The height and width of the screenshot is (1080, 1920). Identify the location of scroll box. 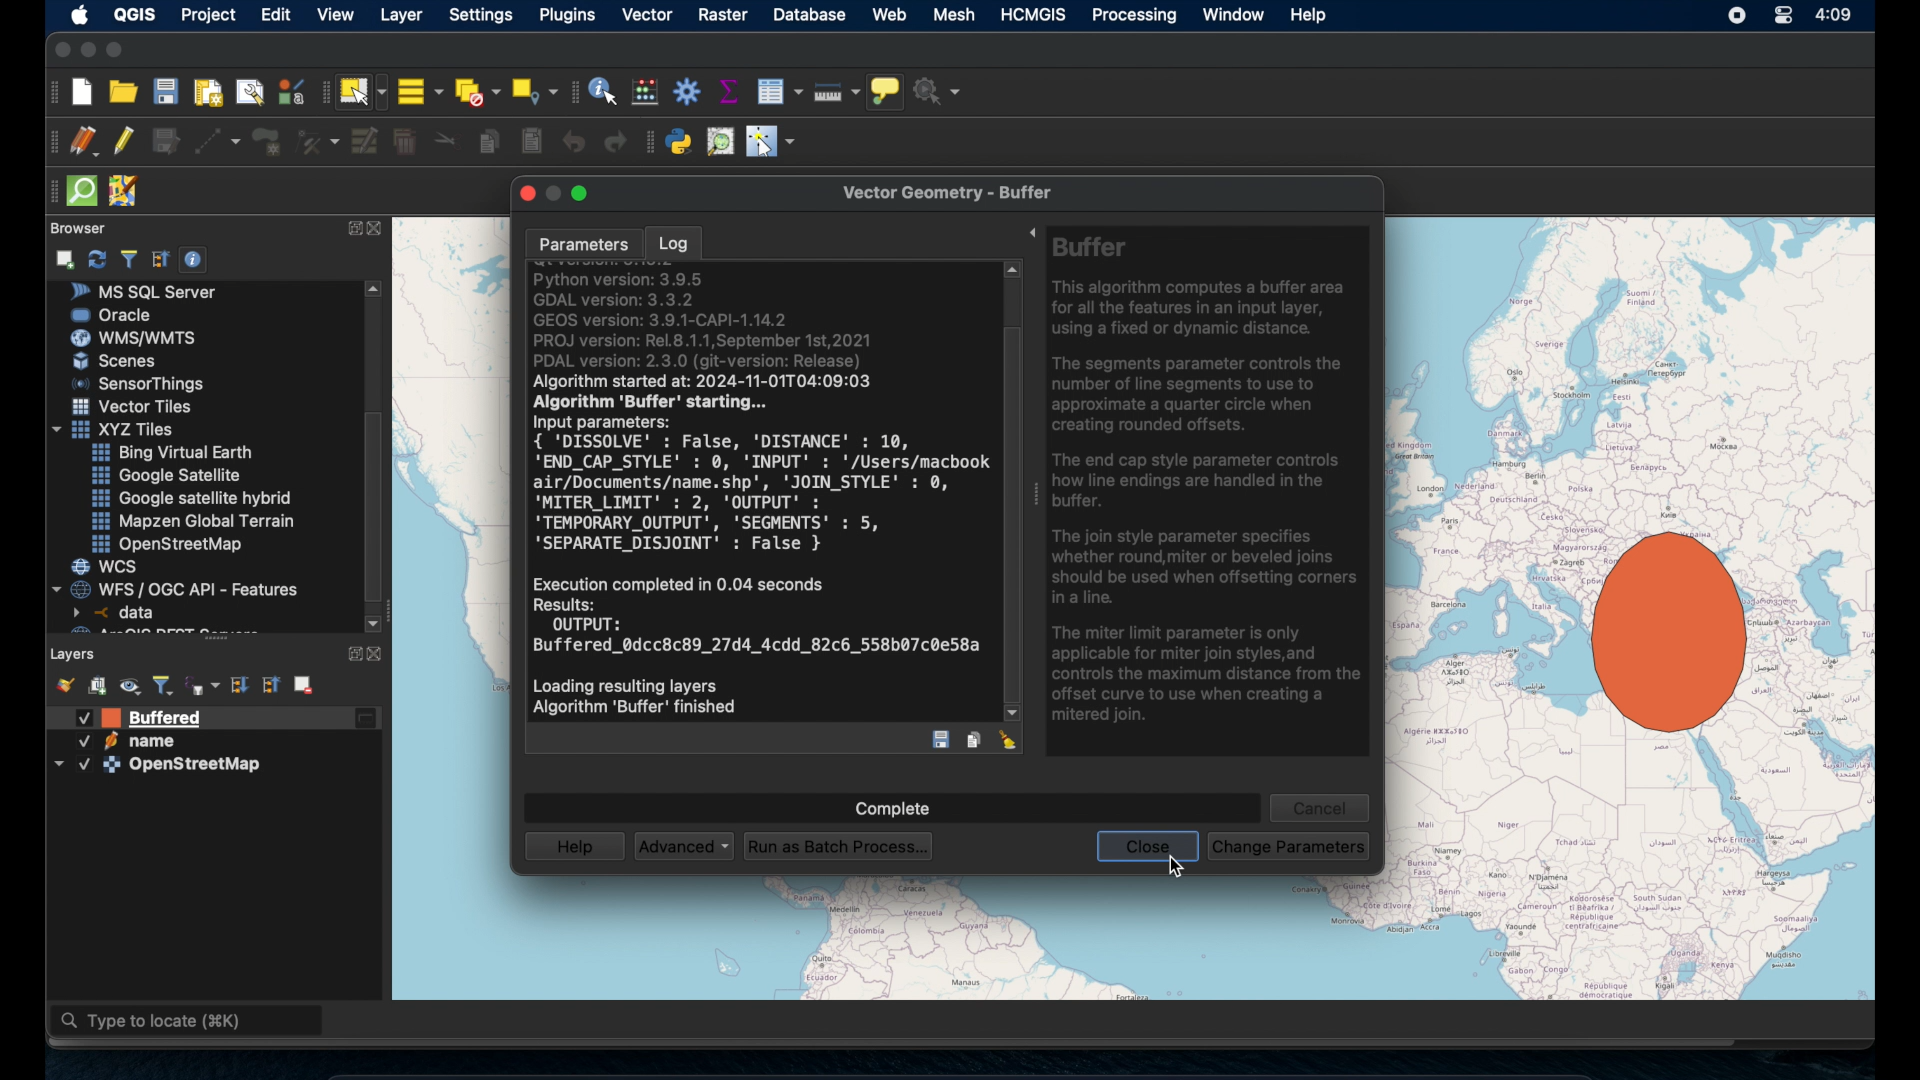
(379, 506).